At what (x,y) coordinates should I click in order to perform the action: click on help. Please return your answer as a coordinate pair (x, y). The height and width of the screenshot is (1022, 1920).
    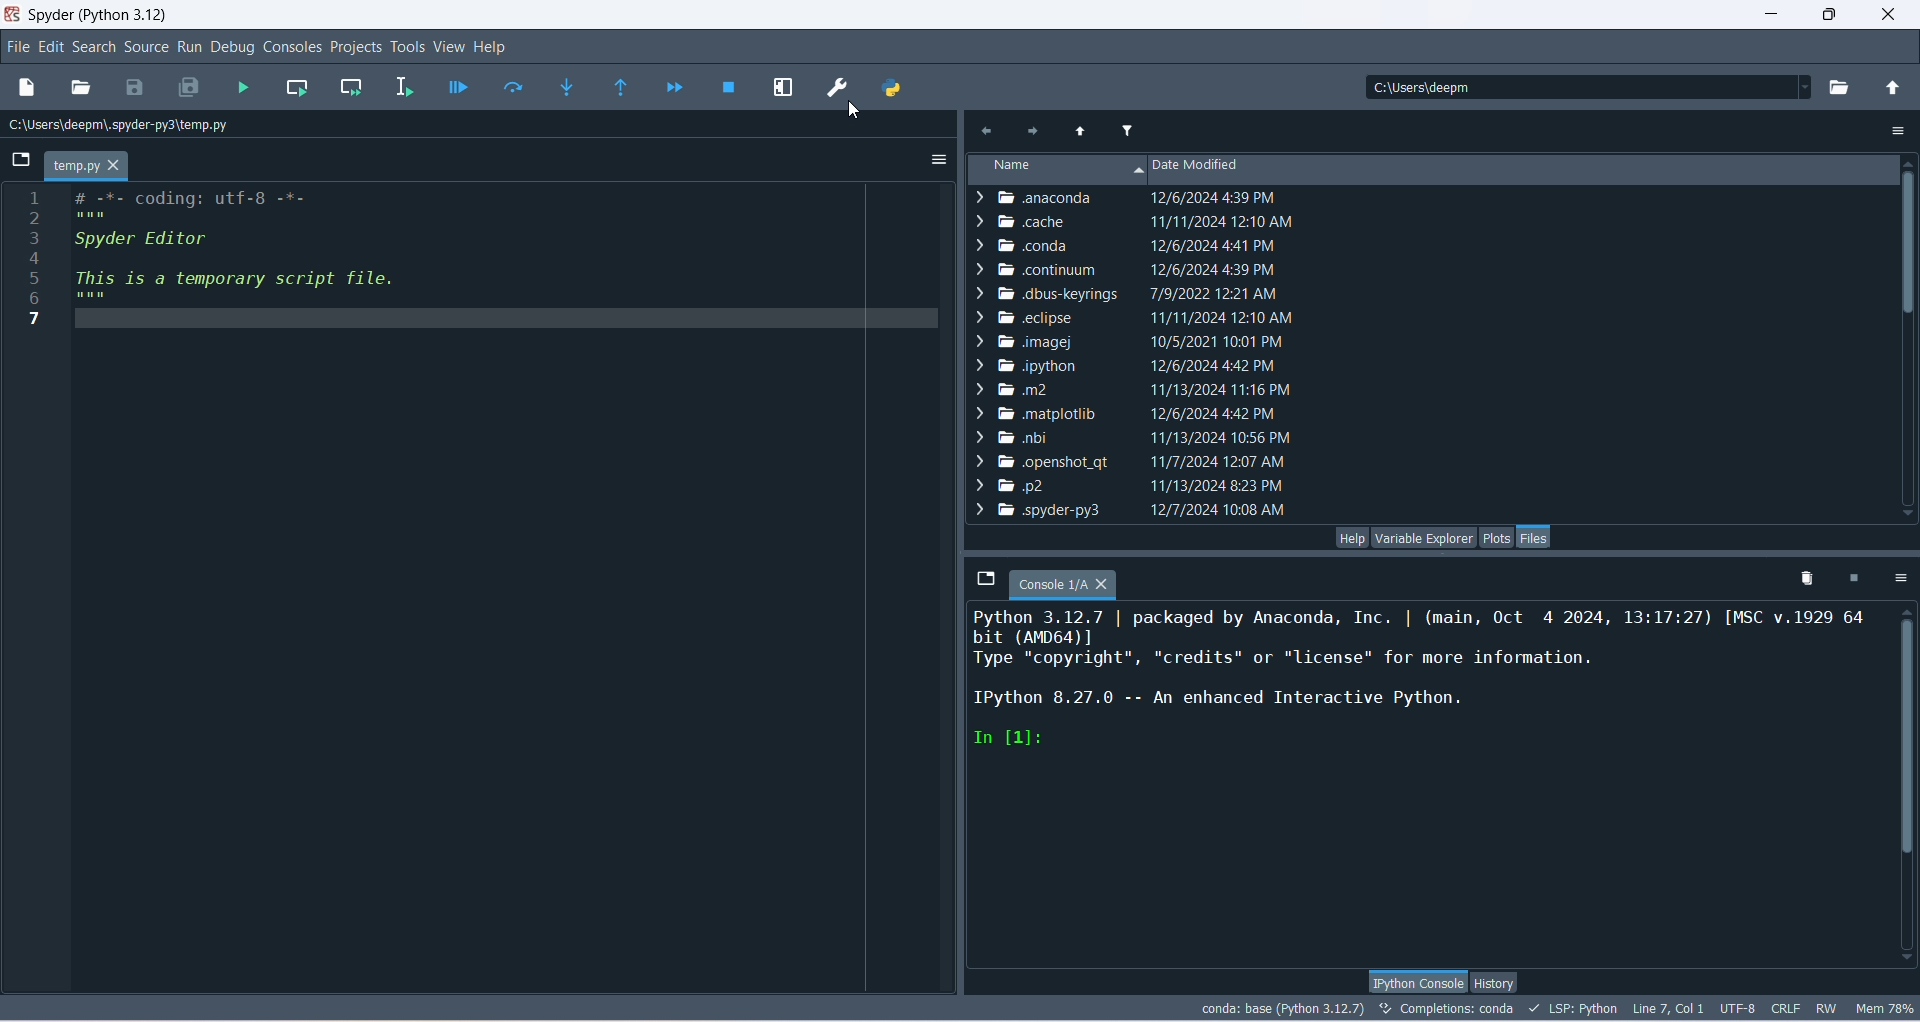
    Looking at the image, I should click on (492, 49).